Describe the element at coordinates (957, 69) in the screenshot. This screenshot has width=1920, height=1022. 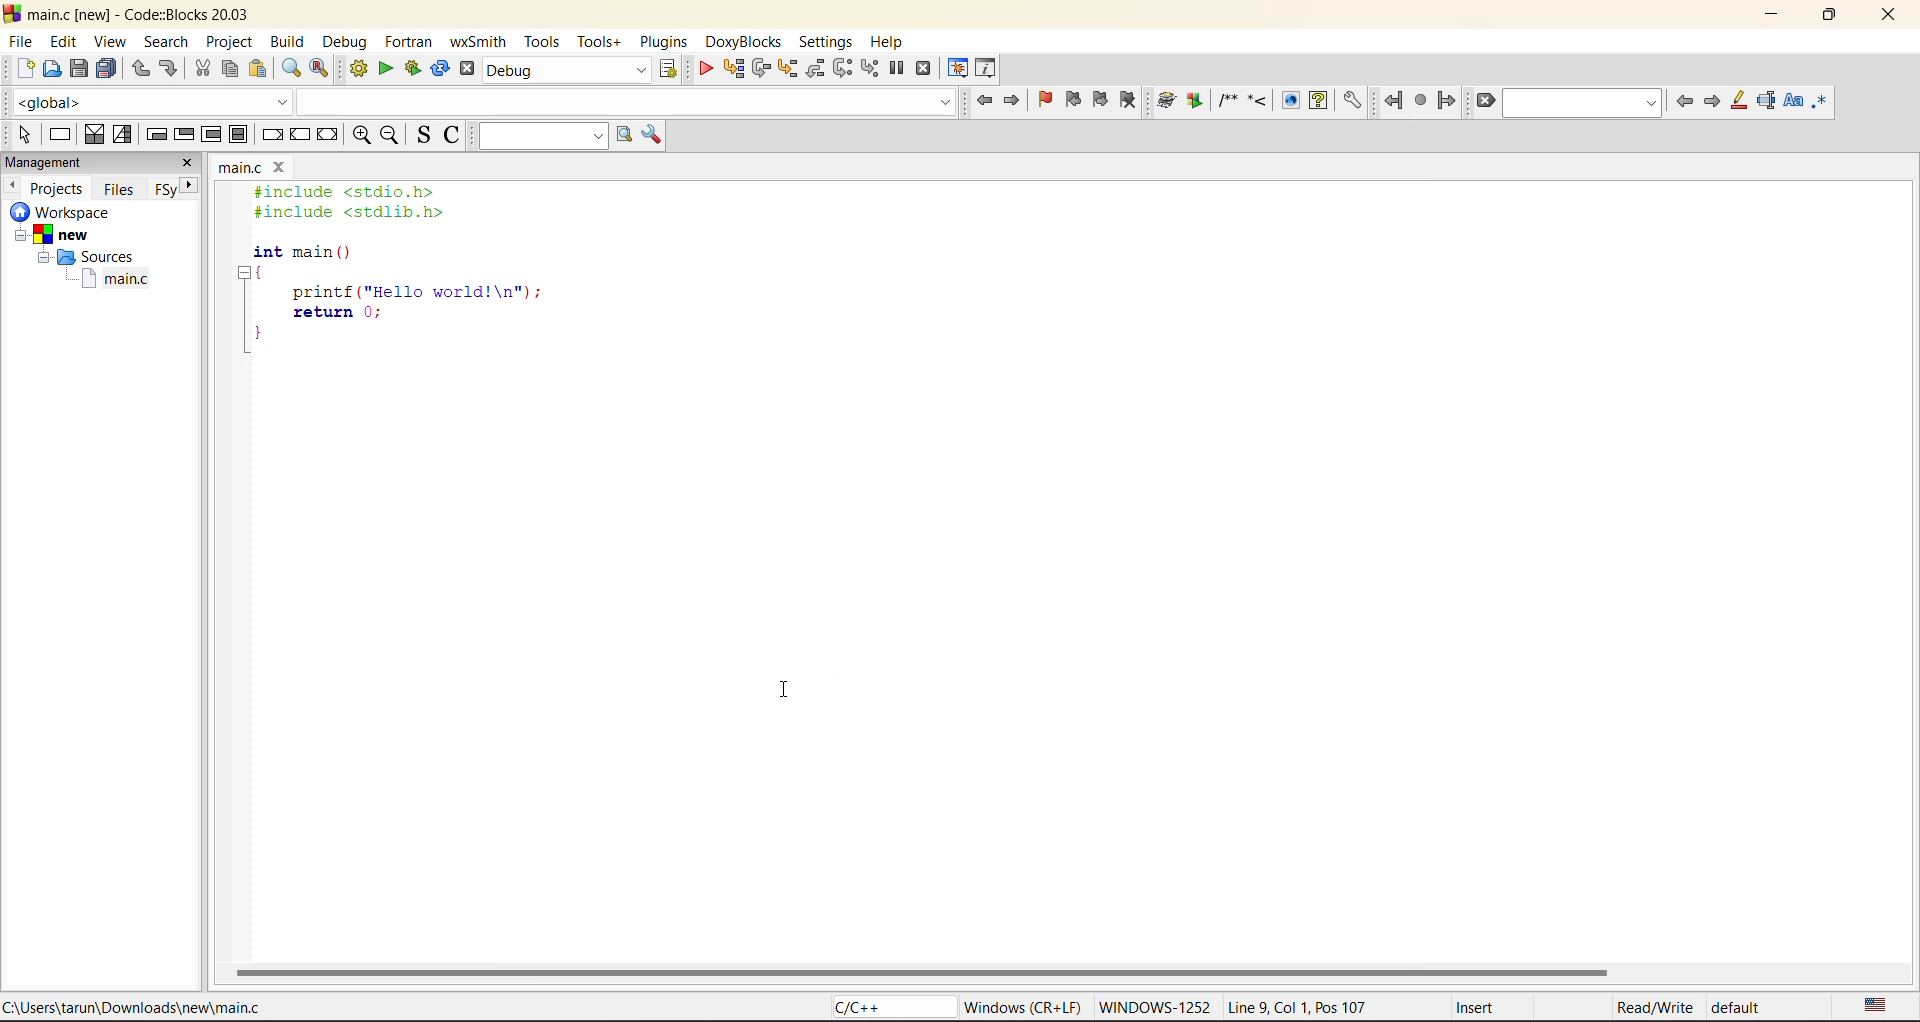
I see `debugging windows` at that location.